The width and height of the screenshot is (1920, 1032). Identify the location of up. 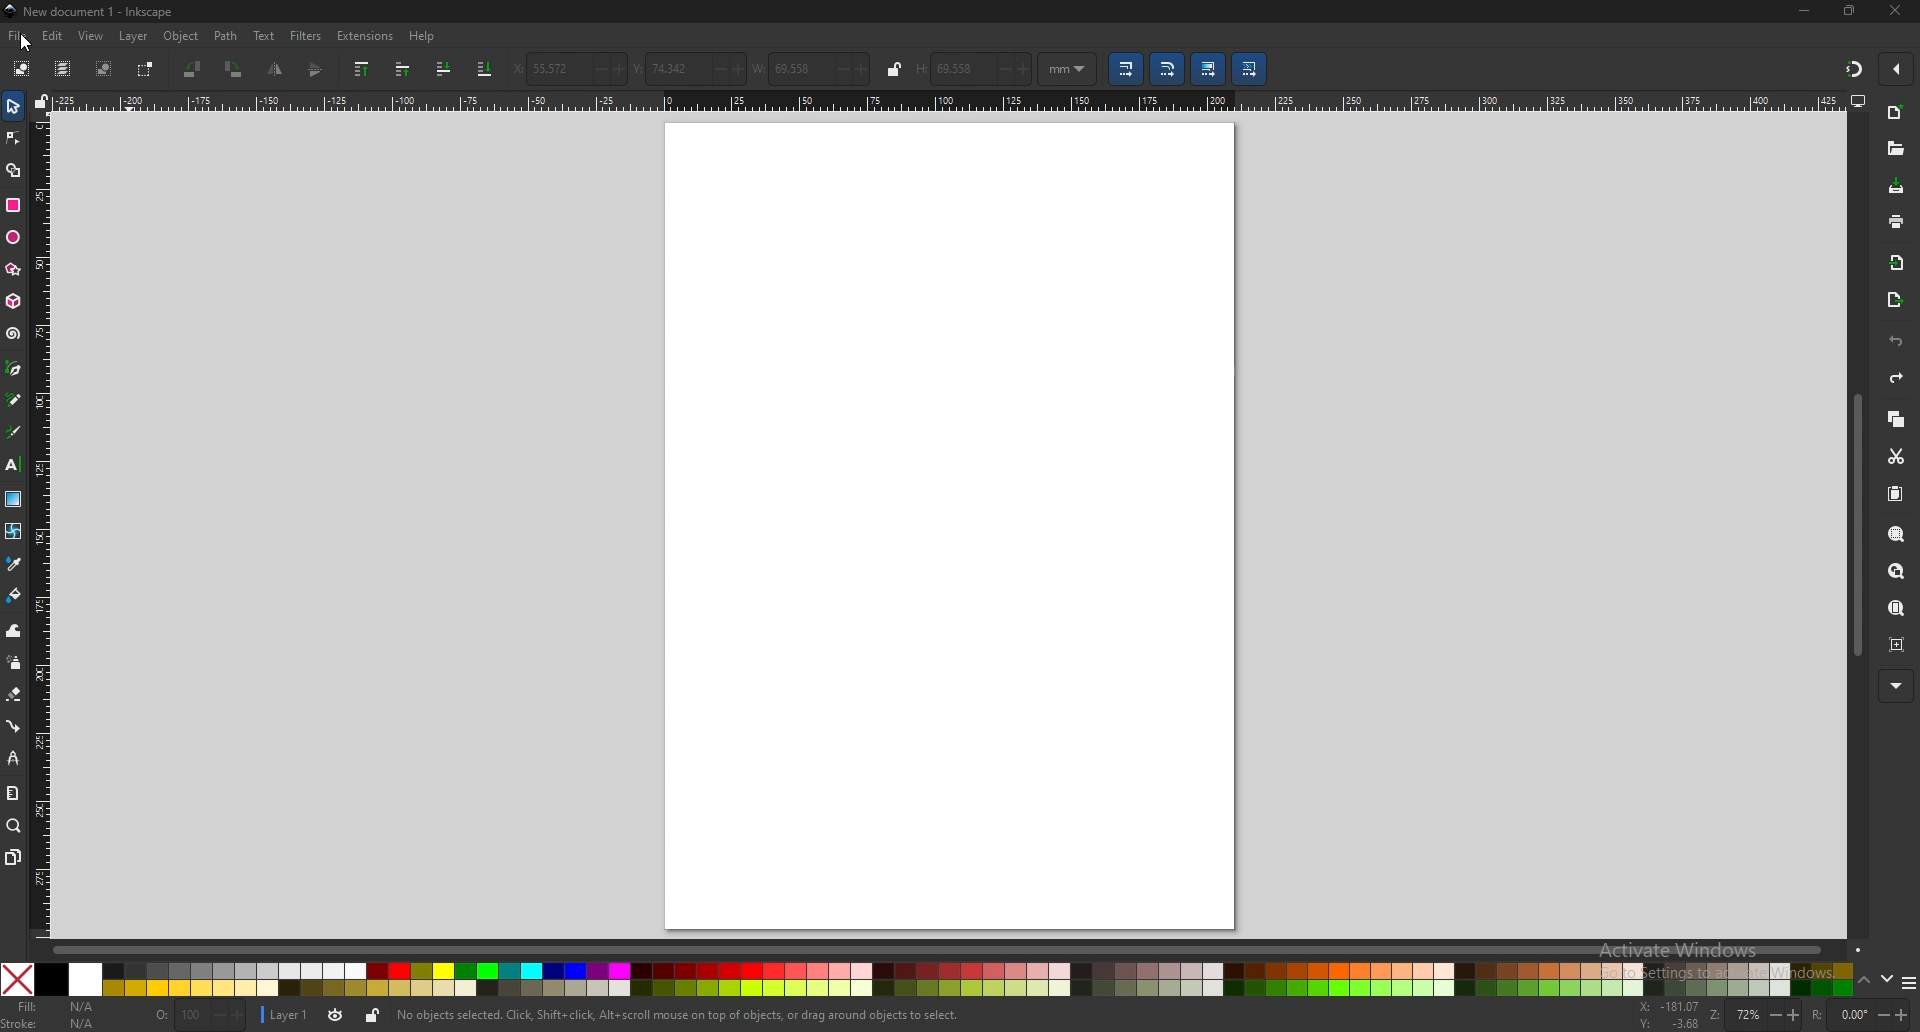
(1864, 979).